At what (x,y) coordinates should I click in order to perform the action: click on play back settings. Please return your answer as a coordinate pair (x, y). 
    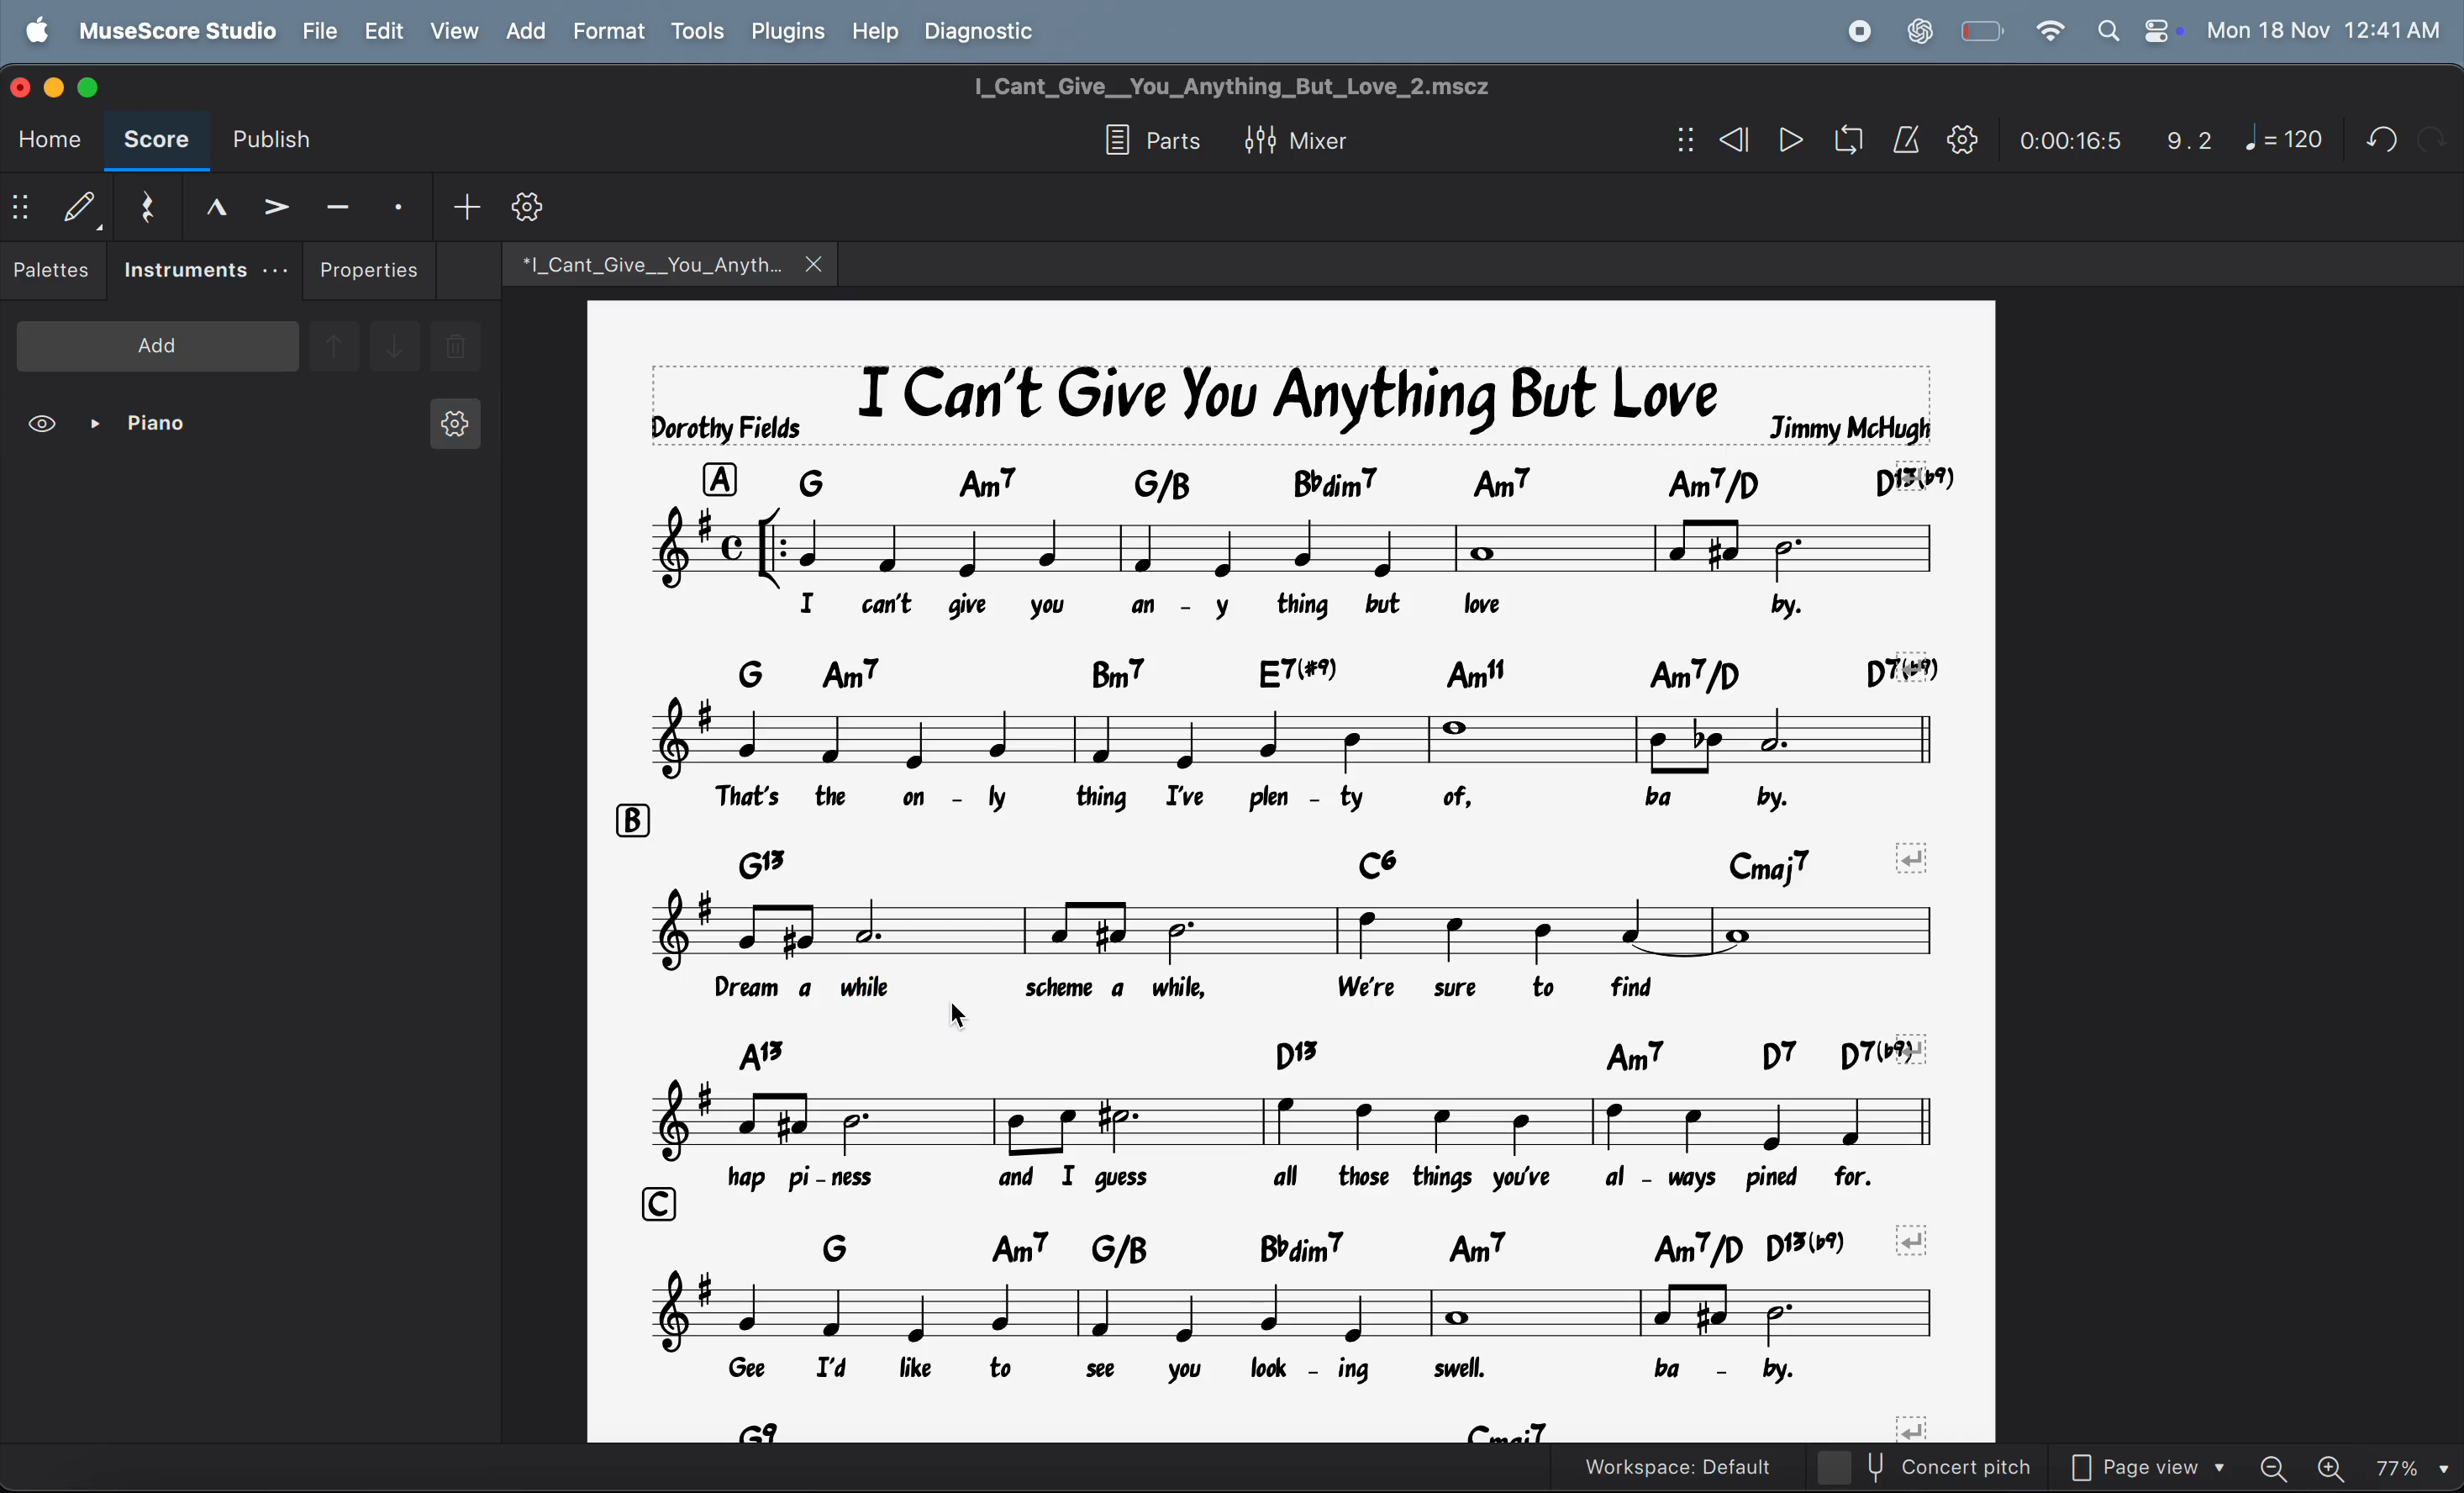
    Looking at the image, I should click on (1962, 142).